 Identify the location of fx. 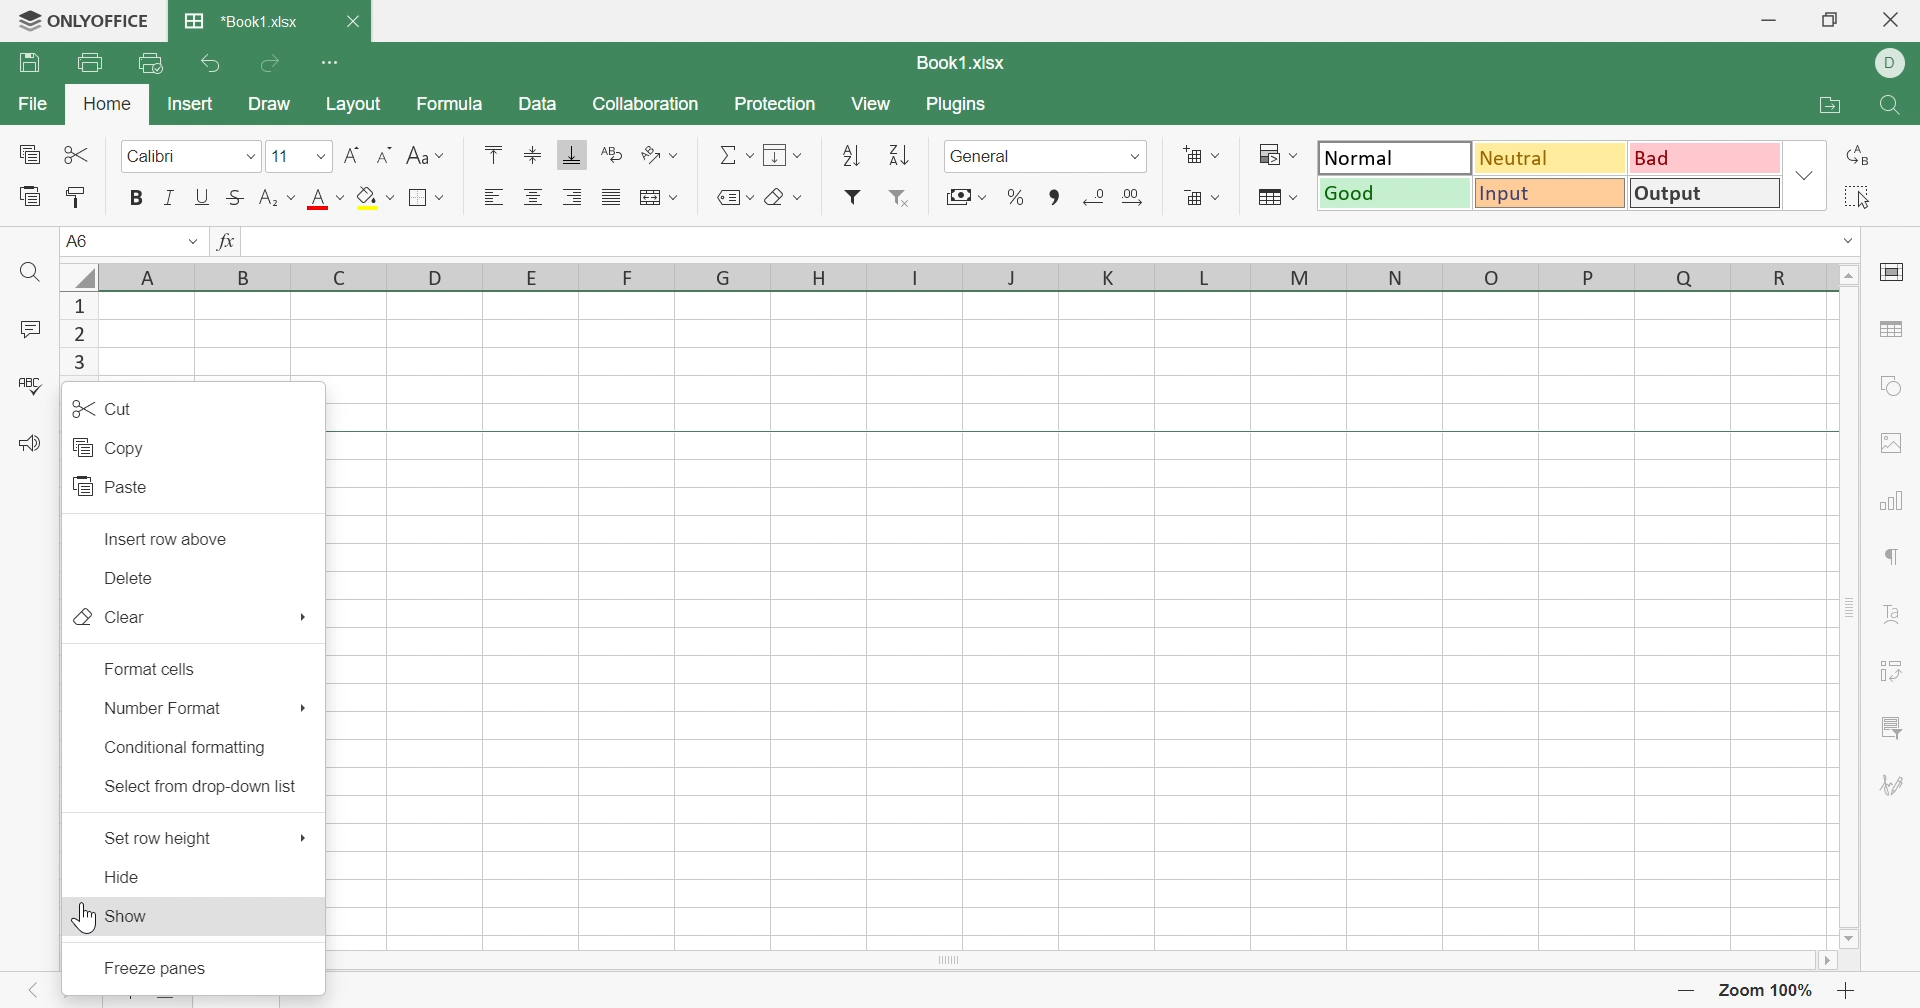
(224, 240).